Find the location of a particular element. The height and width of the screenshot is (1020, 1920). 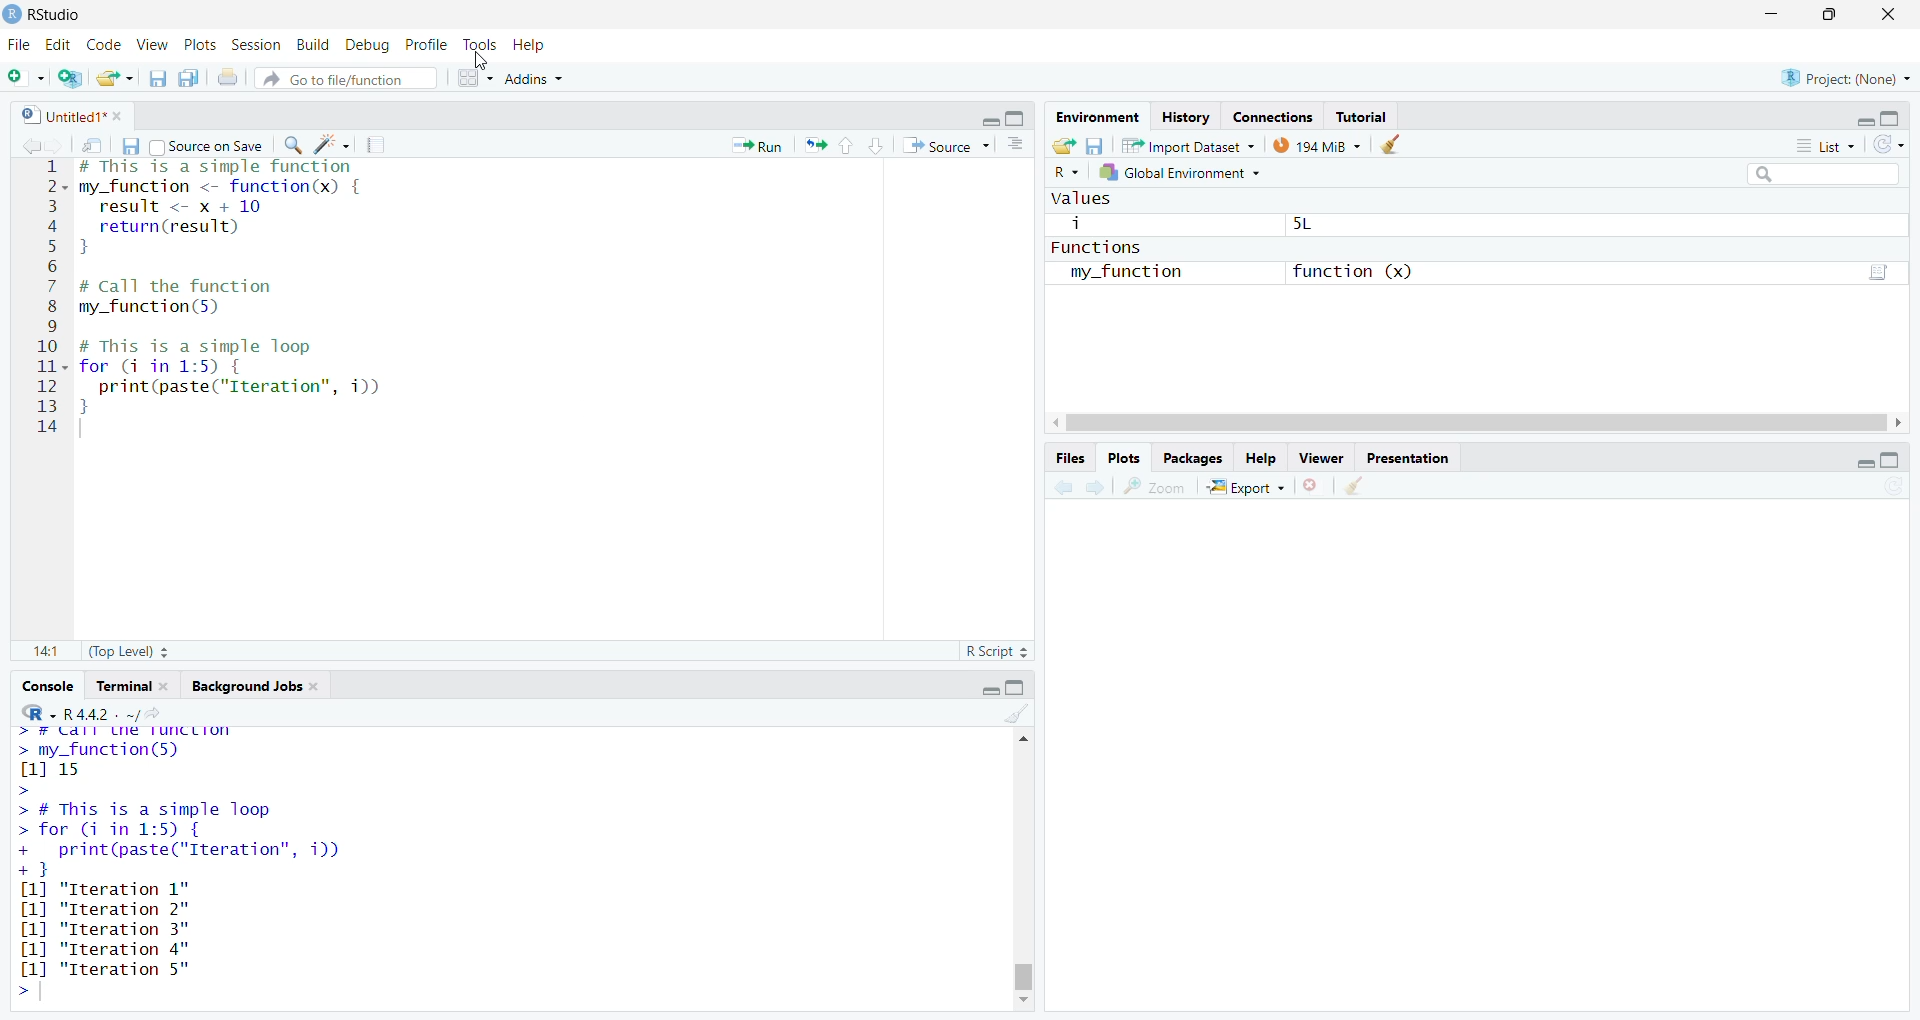

plots is located at coordinates (198, 43).